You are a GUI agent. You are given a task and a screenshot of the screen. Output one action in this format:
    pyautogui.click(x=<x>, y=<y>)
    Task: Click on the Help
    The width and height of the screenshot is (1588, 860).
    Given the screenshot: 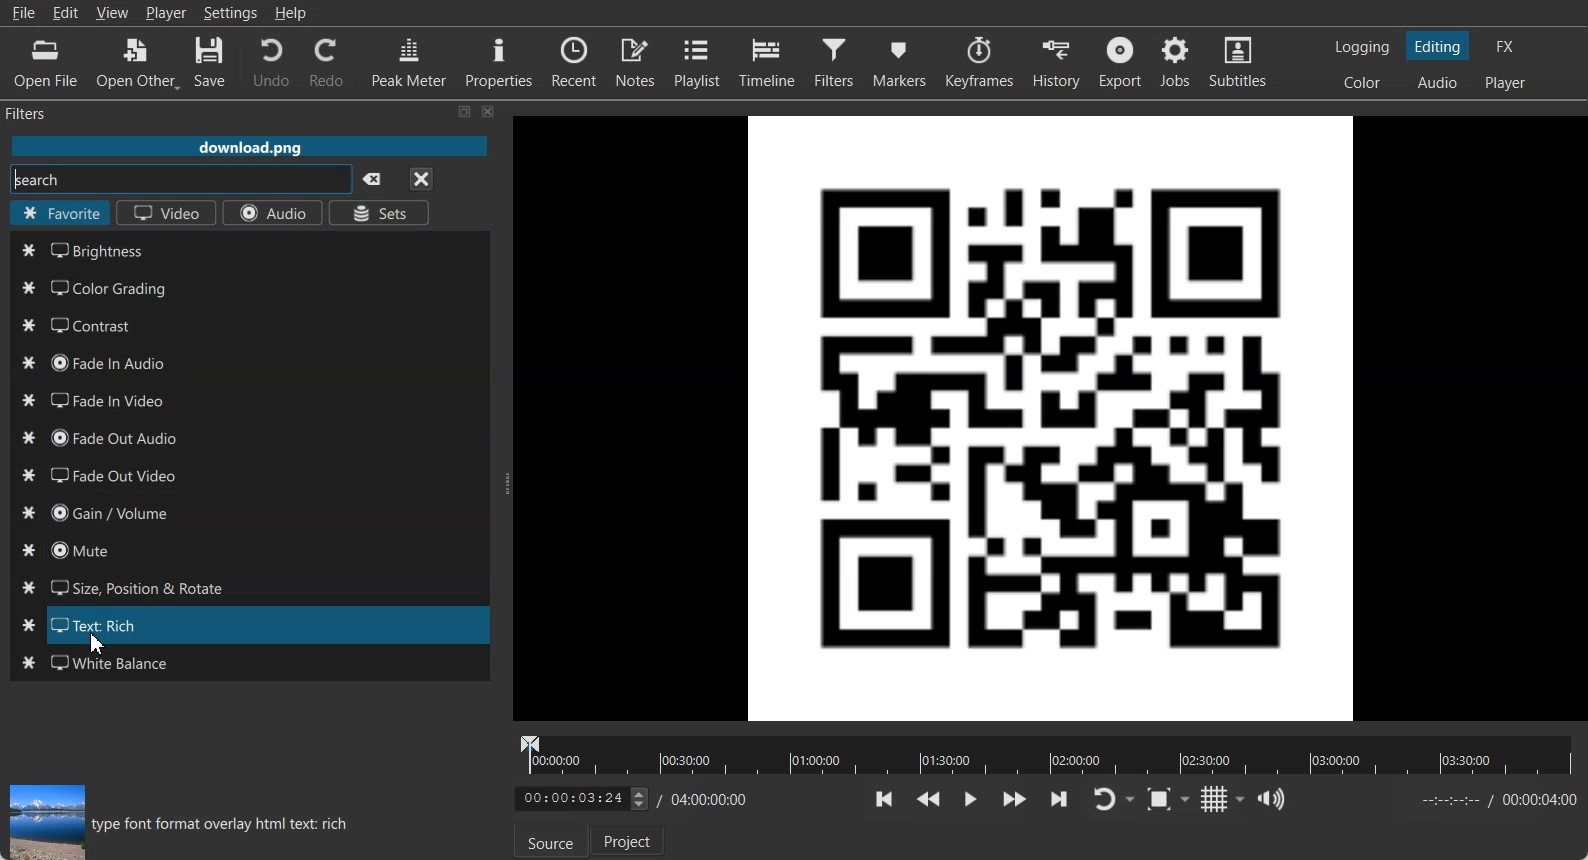 What is the action you would take?
    pyautogui.click(x=291, y=13)
    